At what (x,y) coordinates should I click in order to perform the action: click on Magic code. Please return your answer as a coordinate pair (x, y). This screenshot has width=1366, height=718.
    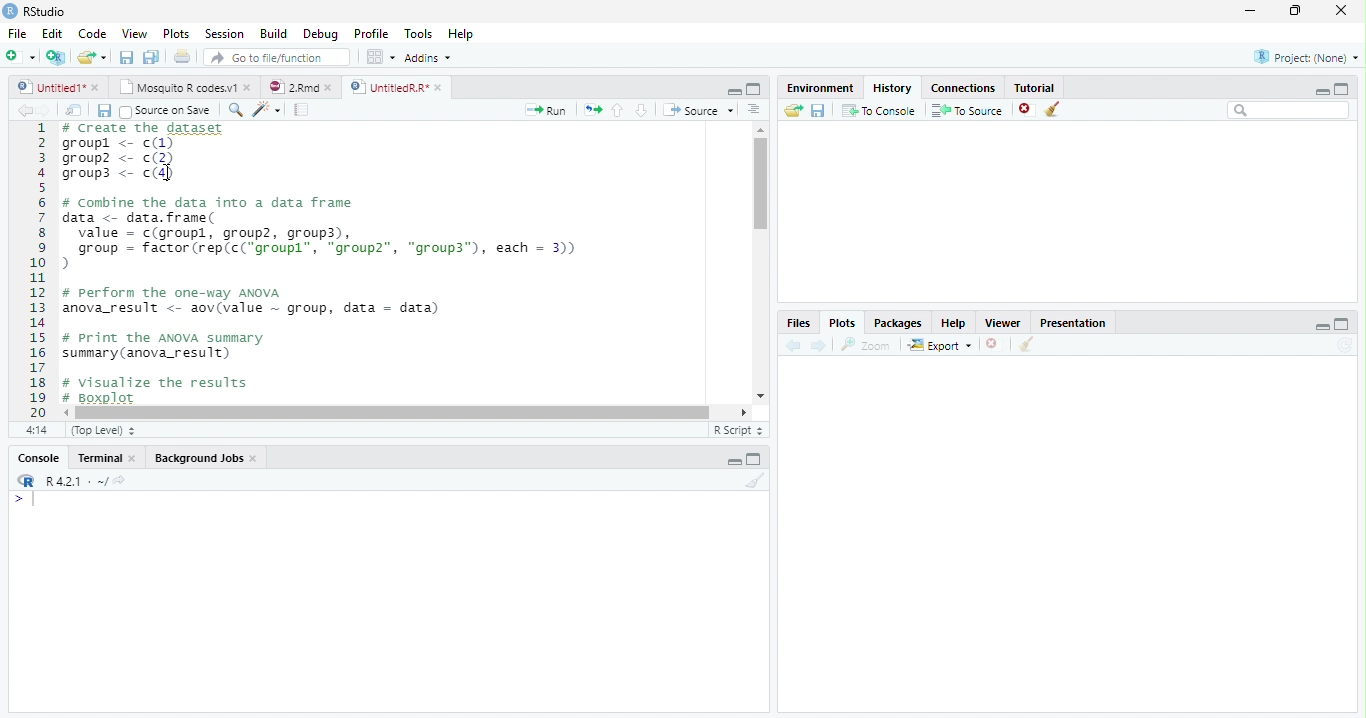
    Looking at the image, I should click on (267, 111).